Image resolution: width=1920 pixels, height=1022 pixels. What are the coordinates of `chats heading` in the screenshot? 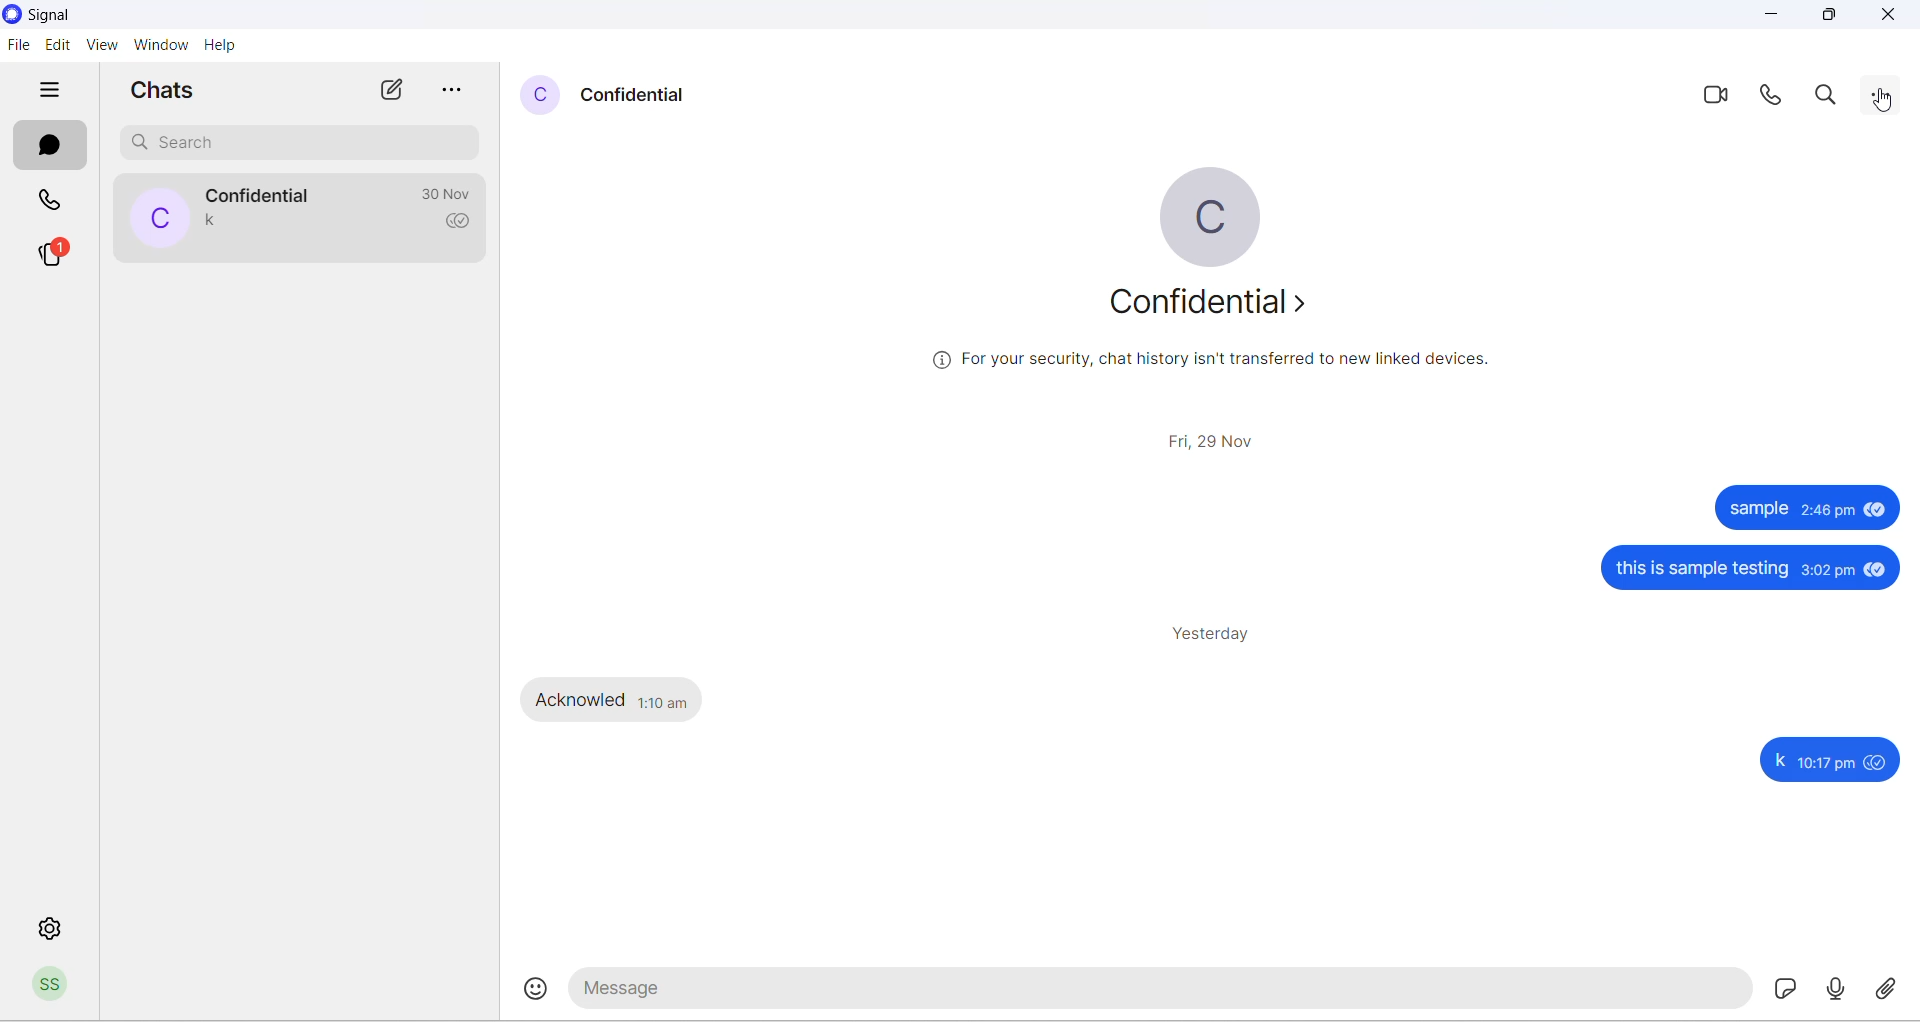 It's located at (160, 88).